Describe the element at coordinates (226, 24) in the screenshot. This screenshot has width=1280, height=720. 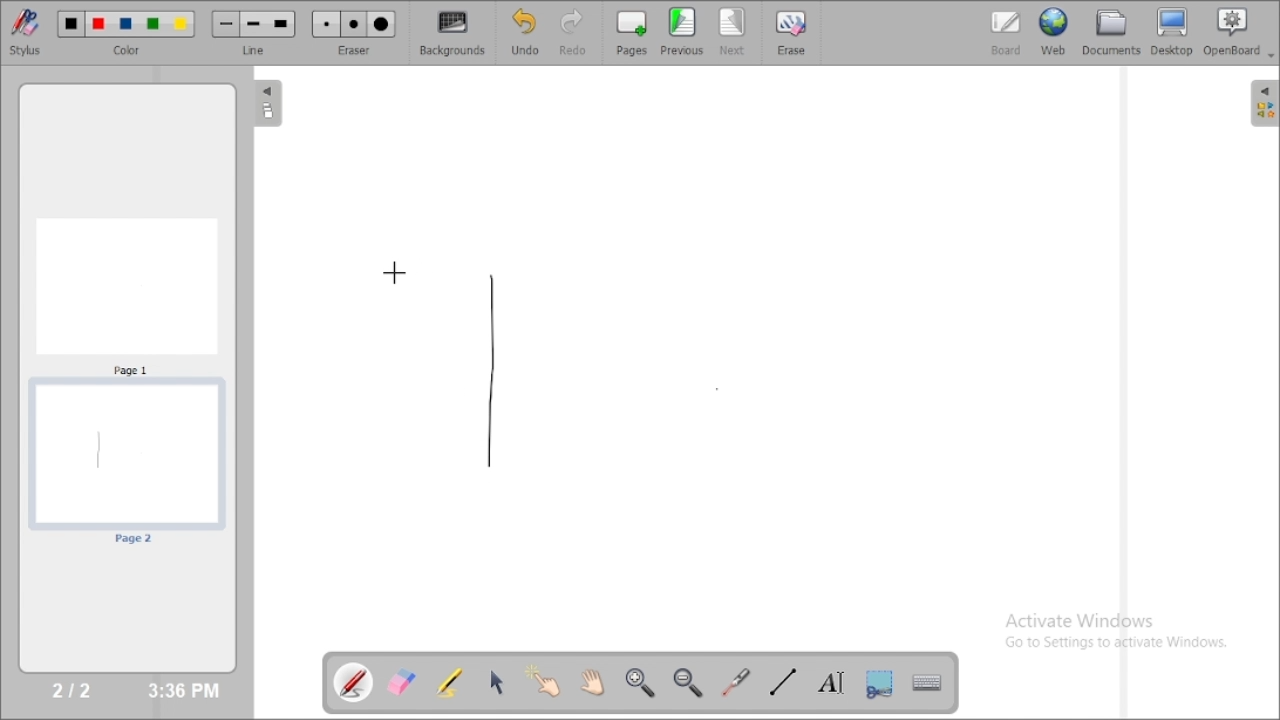
I see `Small line` at that location.